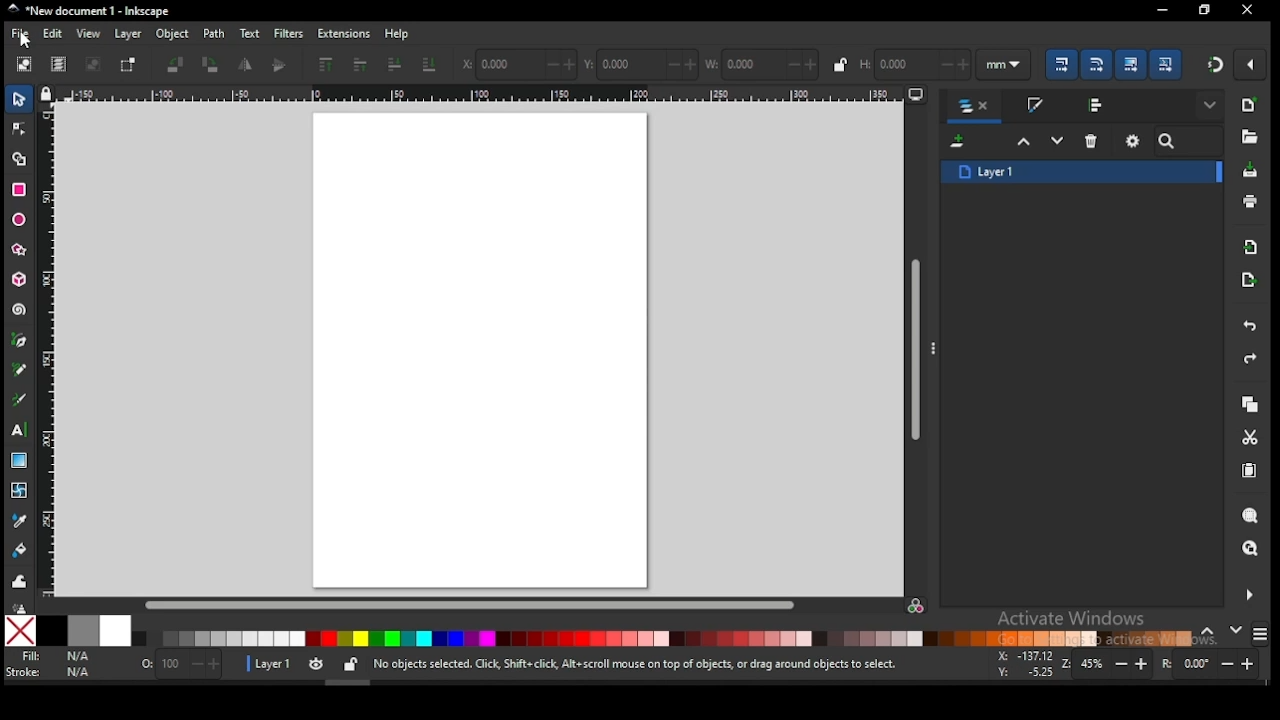 Image resolution: width=1280 pixels, height=720 pixels. I want to click on icon and filename, so click(90, 11).